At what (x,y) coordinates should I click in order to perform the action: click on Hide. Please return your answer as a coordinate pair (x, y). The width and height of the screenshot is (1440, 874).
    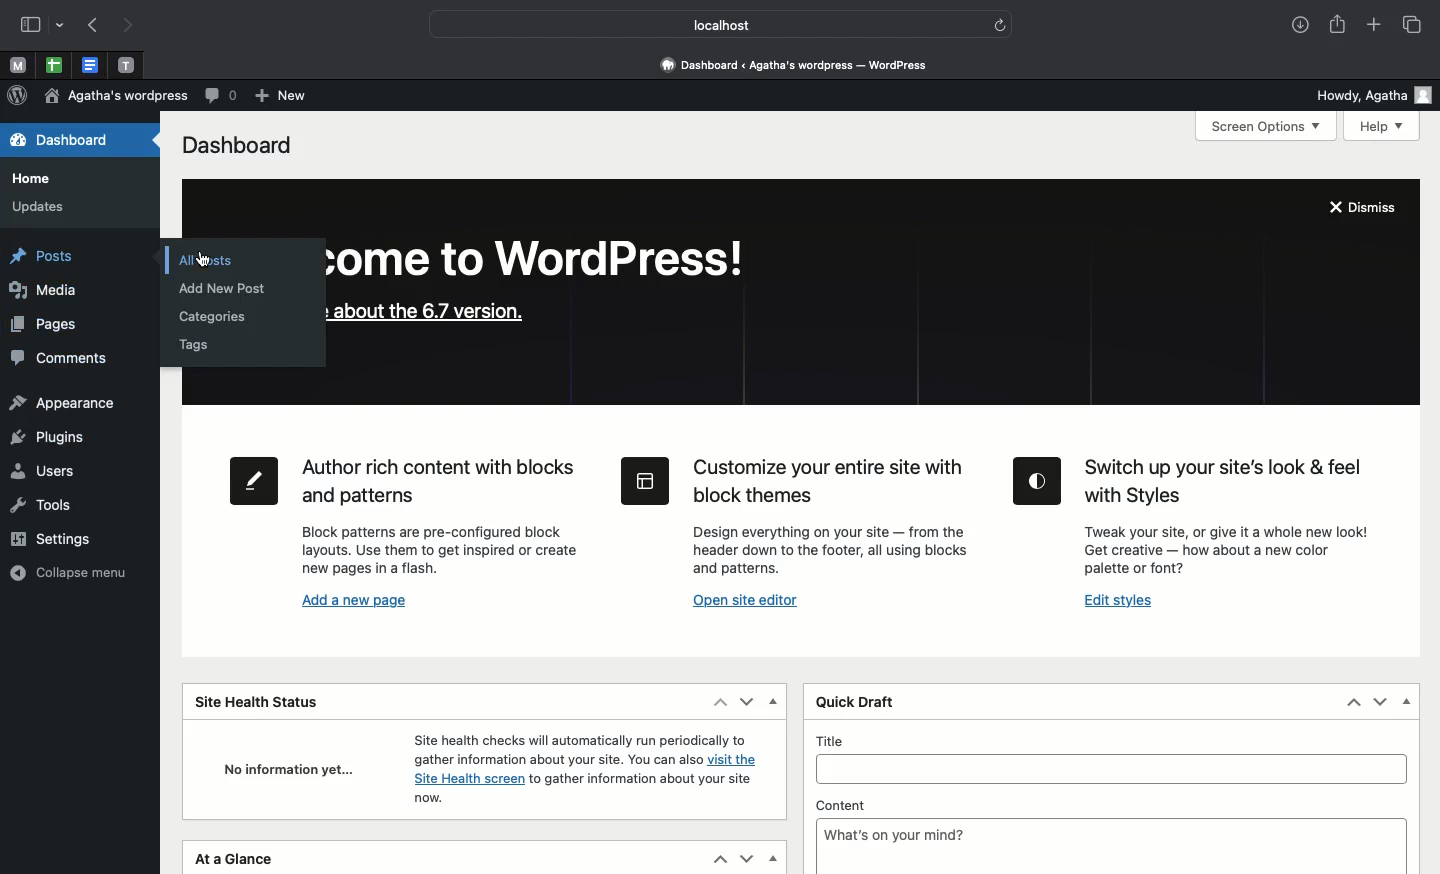
    Looking at the image, I should click on (1407, 701).